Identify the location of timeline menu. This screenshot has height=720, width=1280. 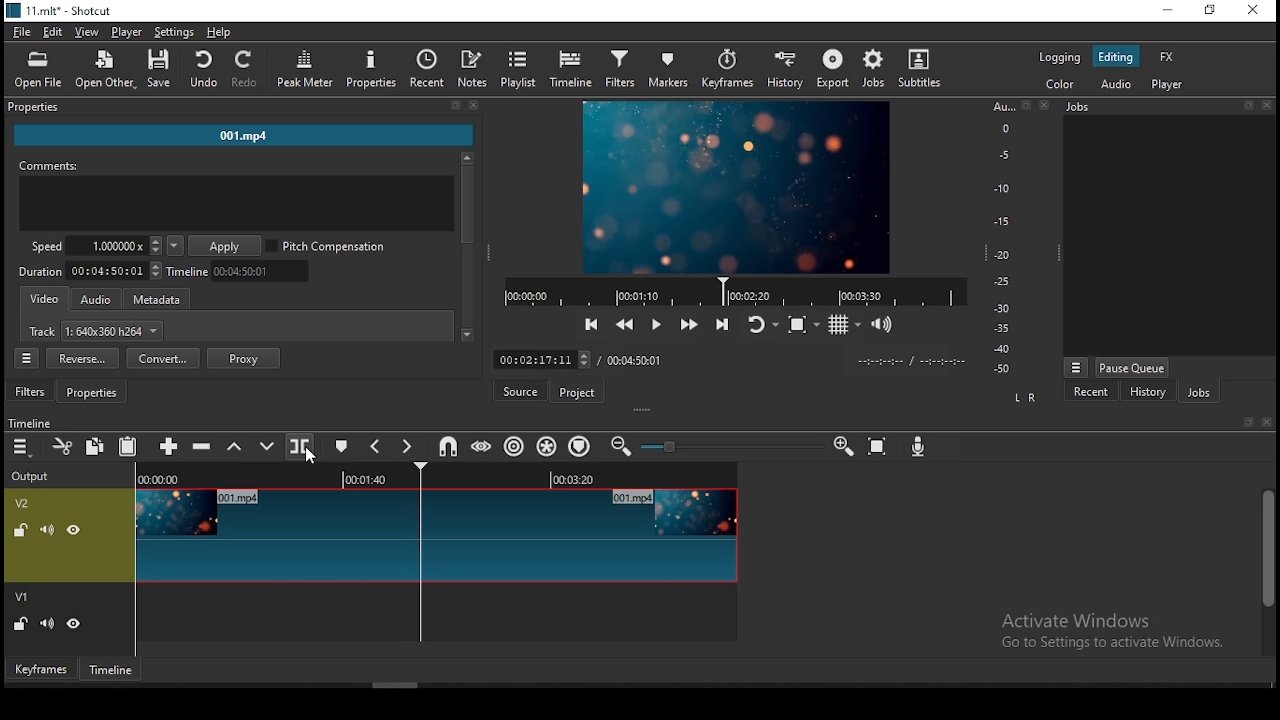
(21, 448).